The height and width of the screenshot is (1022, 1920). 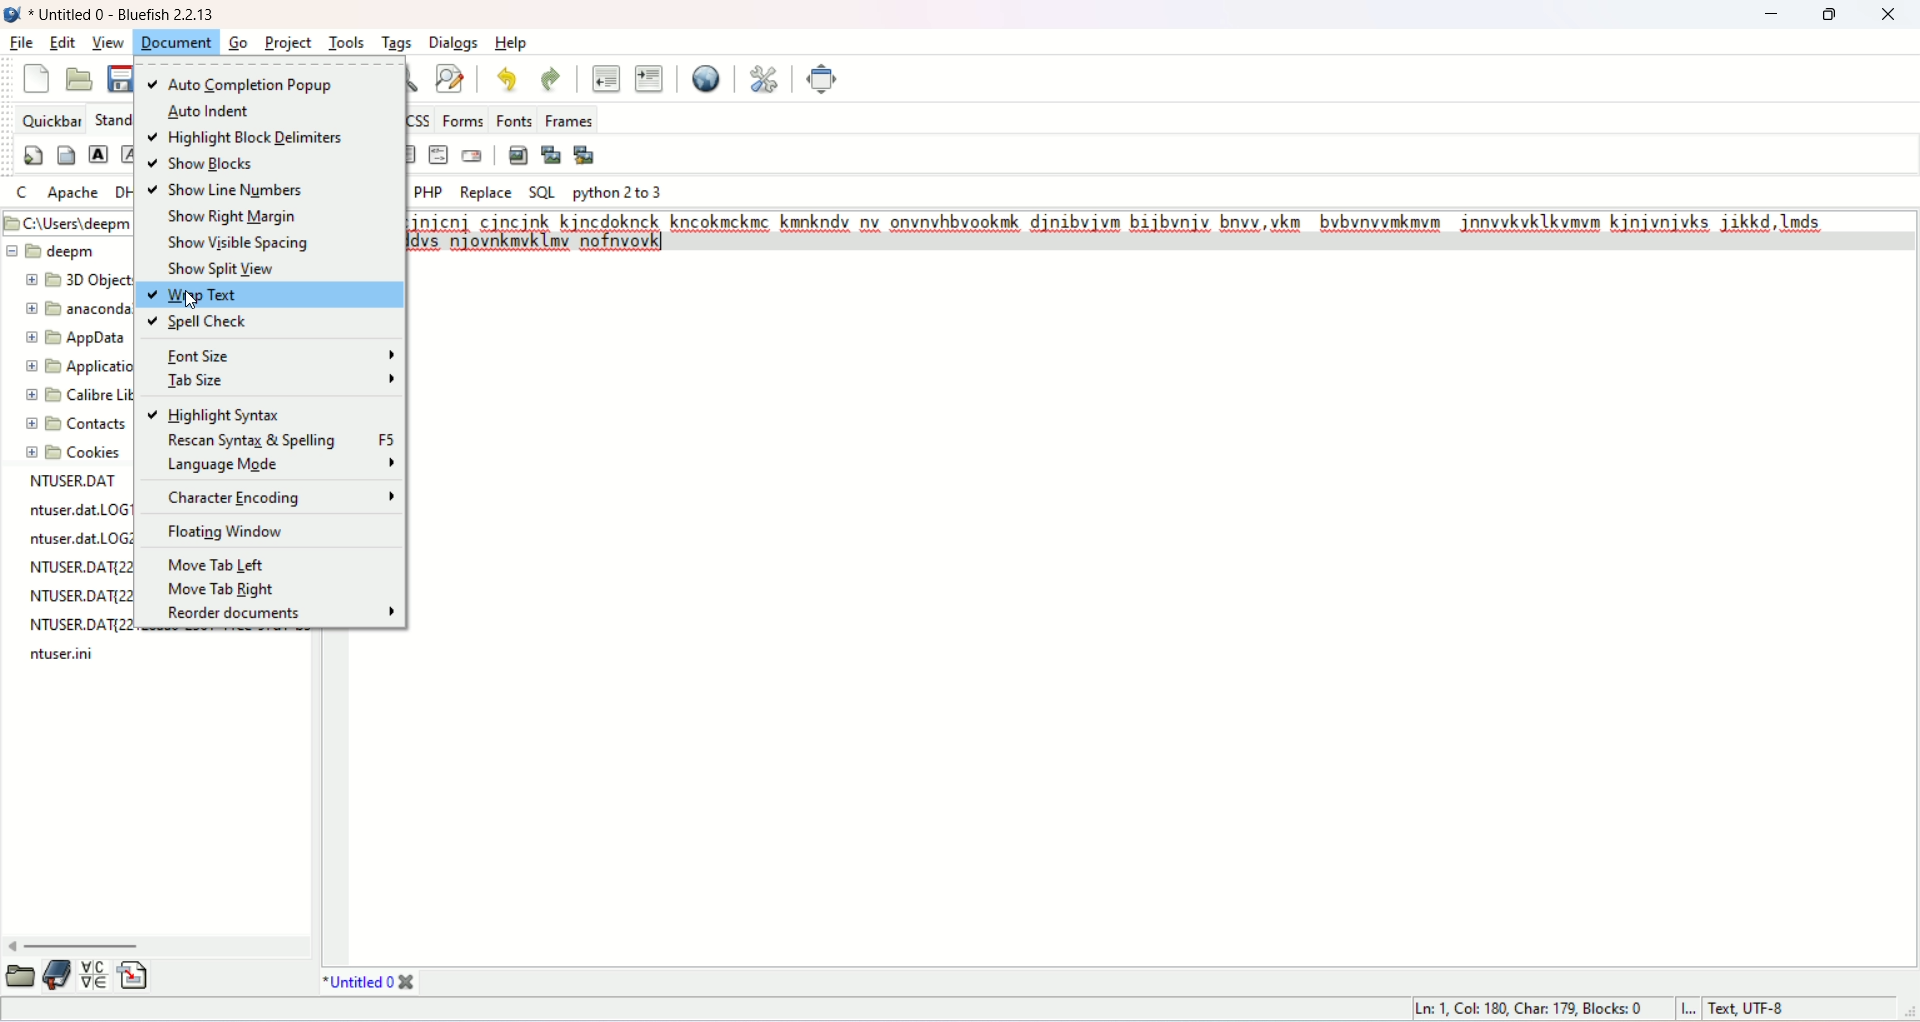 What do you see at coordinates (574, 122) in the screenshot?
I see `frames` at bounding box center [574, 122].